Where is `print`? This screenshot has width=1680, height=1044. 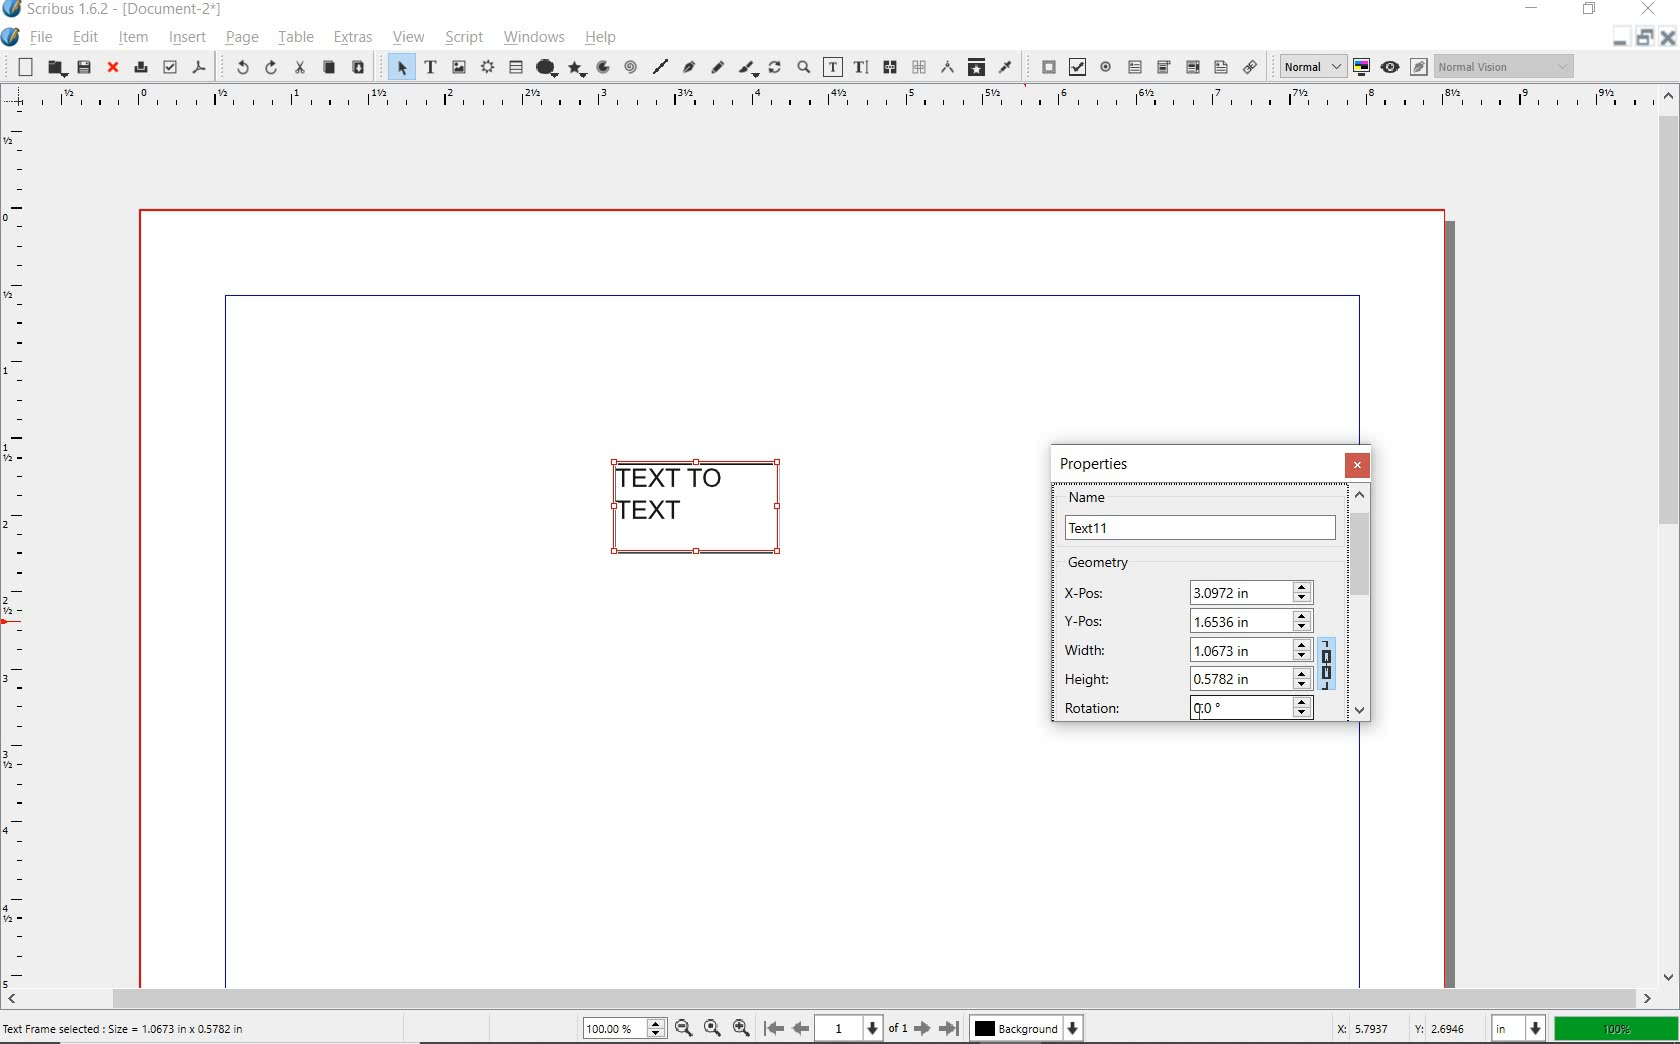 print is located at coordinates (139, 68).